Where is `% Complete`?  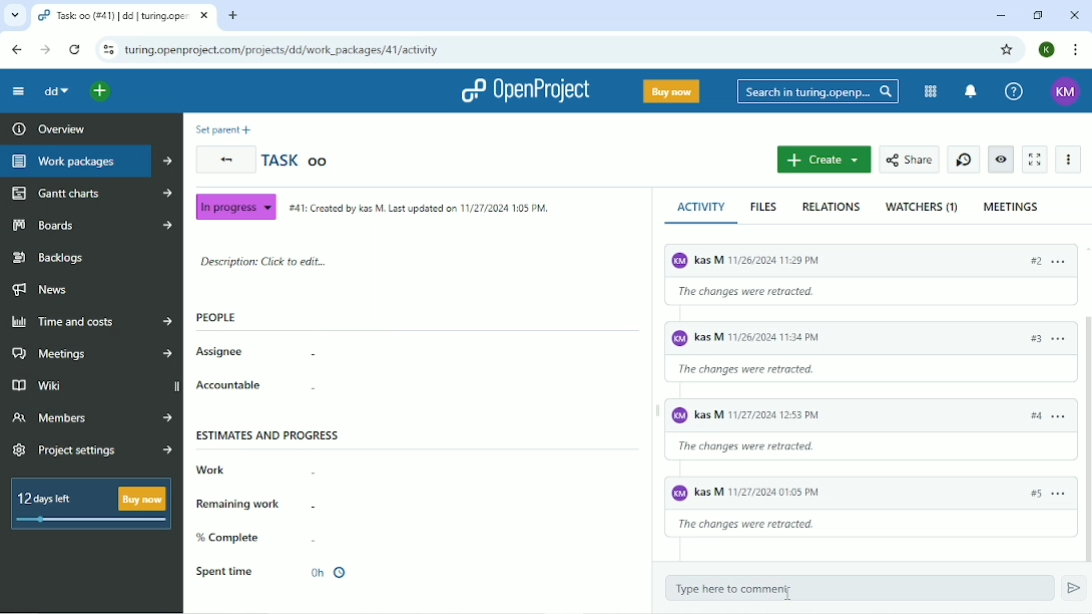
% Complete is located at coordinates (257, 537).